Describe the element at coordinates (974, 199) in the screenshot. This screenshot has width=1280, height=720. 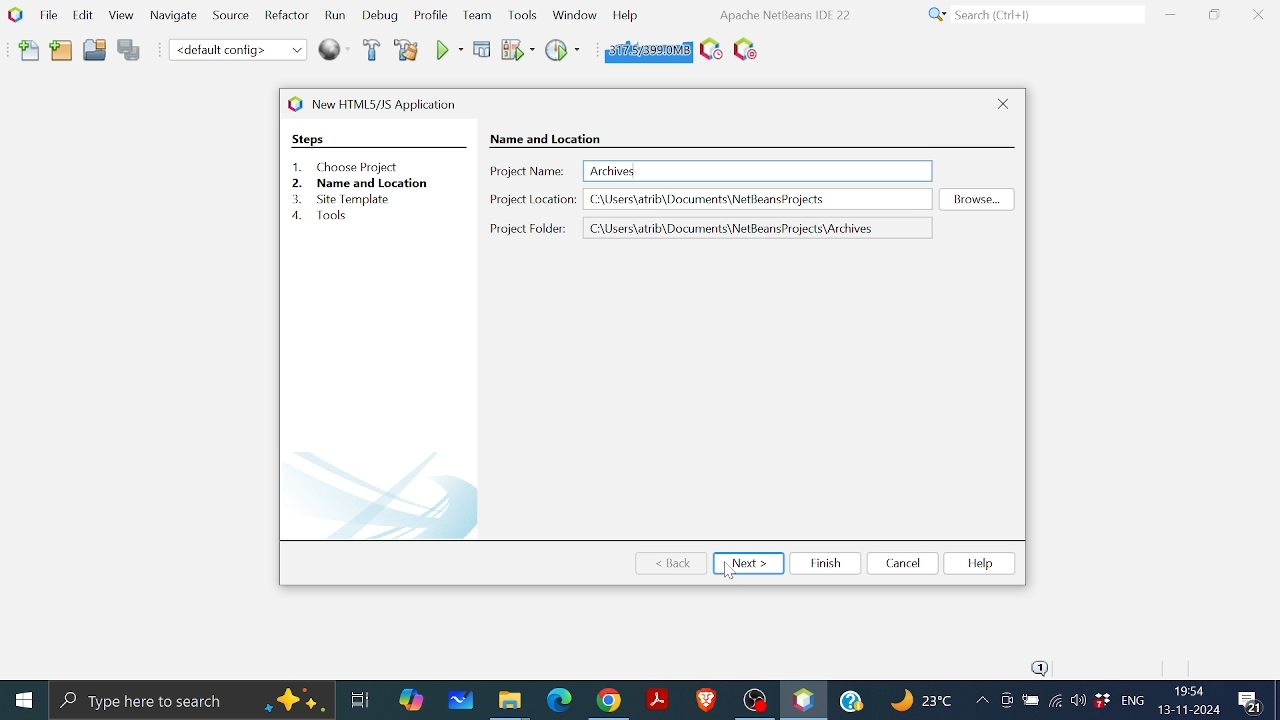
I see `Browse` at that location.